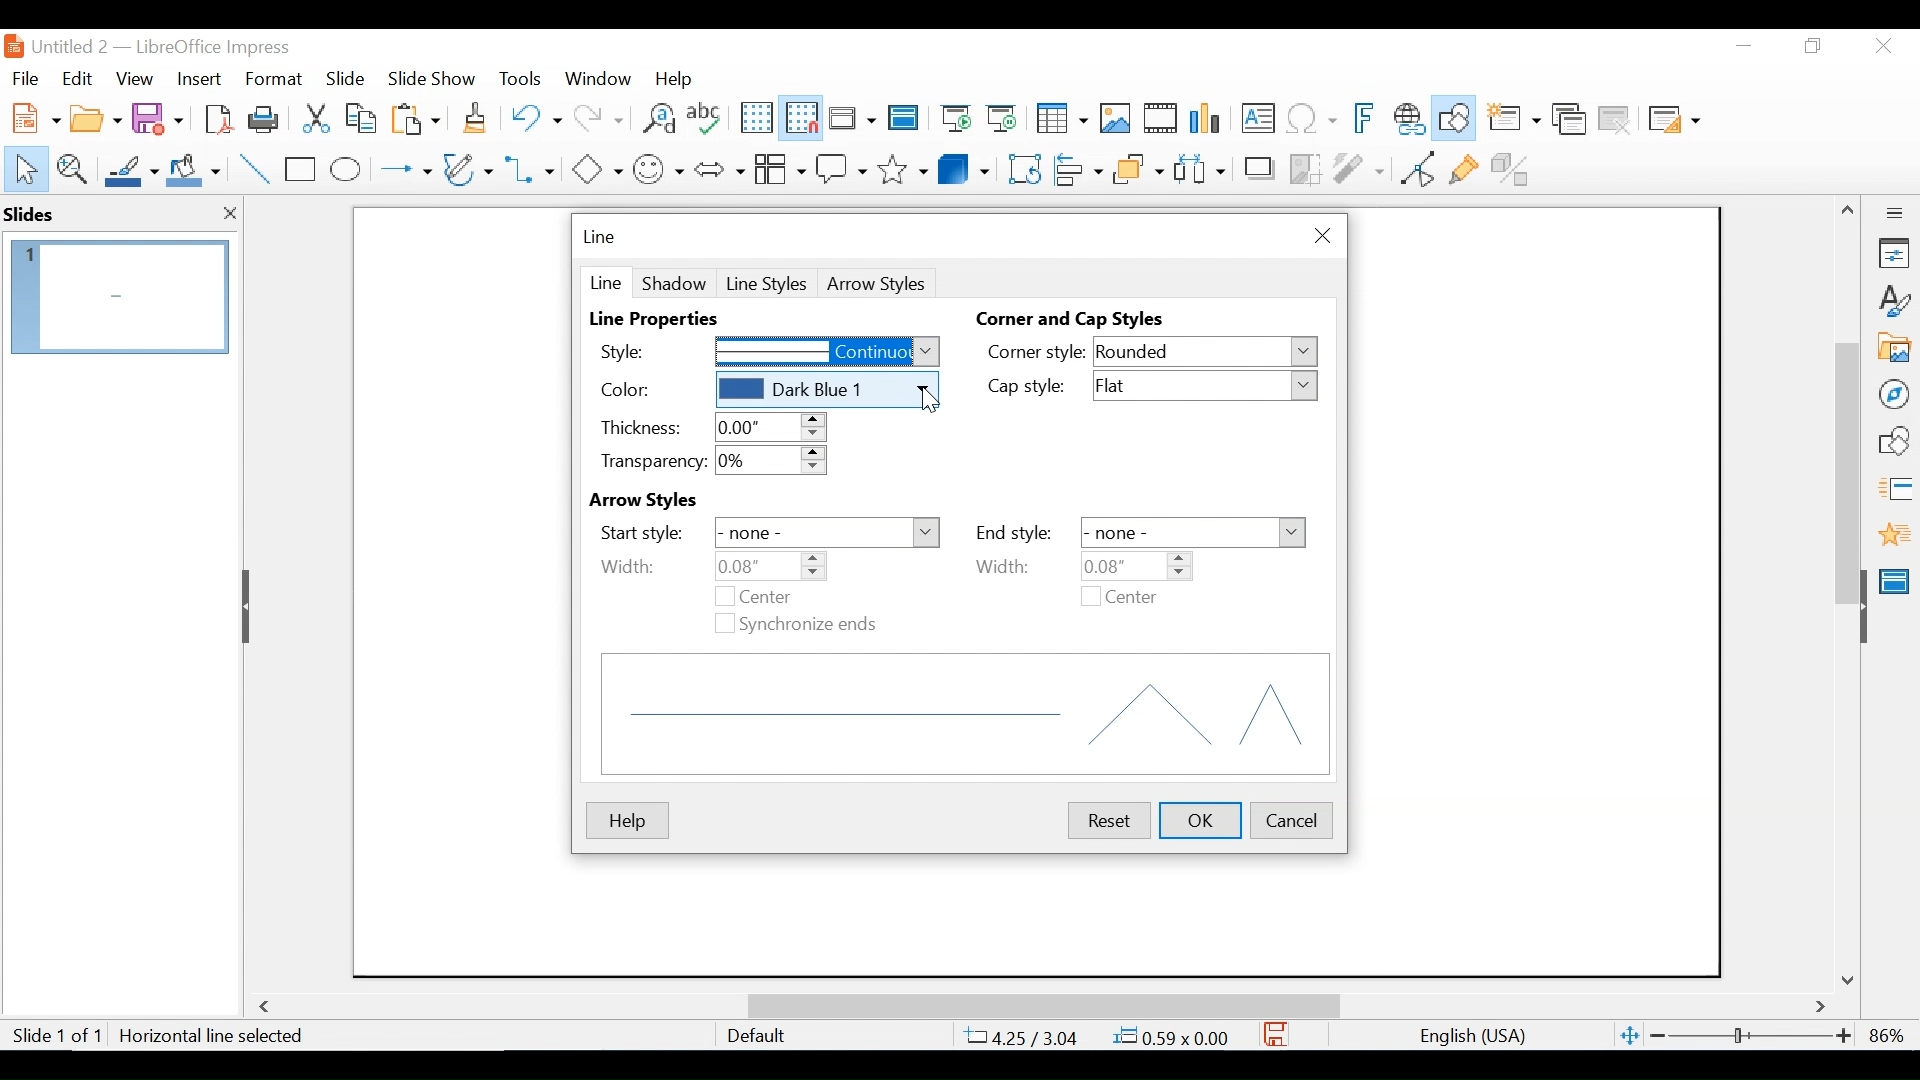 This screenshot has height=1080, width=1920. What do you see at coordinates (880, 284) in the screenshot?
I see `Arrow Style` at bounding box center [880, 284].